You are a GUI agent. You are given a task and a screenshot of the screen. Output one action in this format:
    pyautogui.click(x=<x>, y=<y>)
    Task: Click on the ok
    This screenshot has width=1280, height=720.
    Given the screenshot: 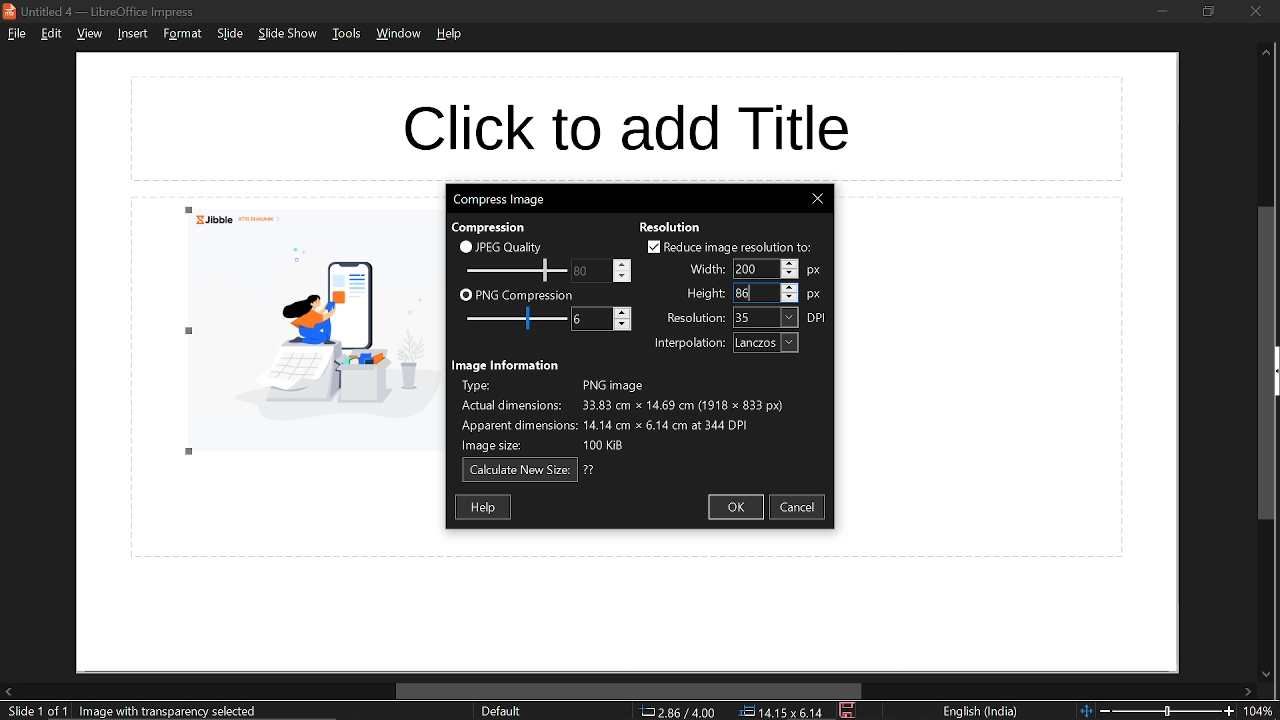 What is the action you would take?
    pyautogui.click(x=735, y=507)
    